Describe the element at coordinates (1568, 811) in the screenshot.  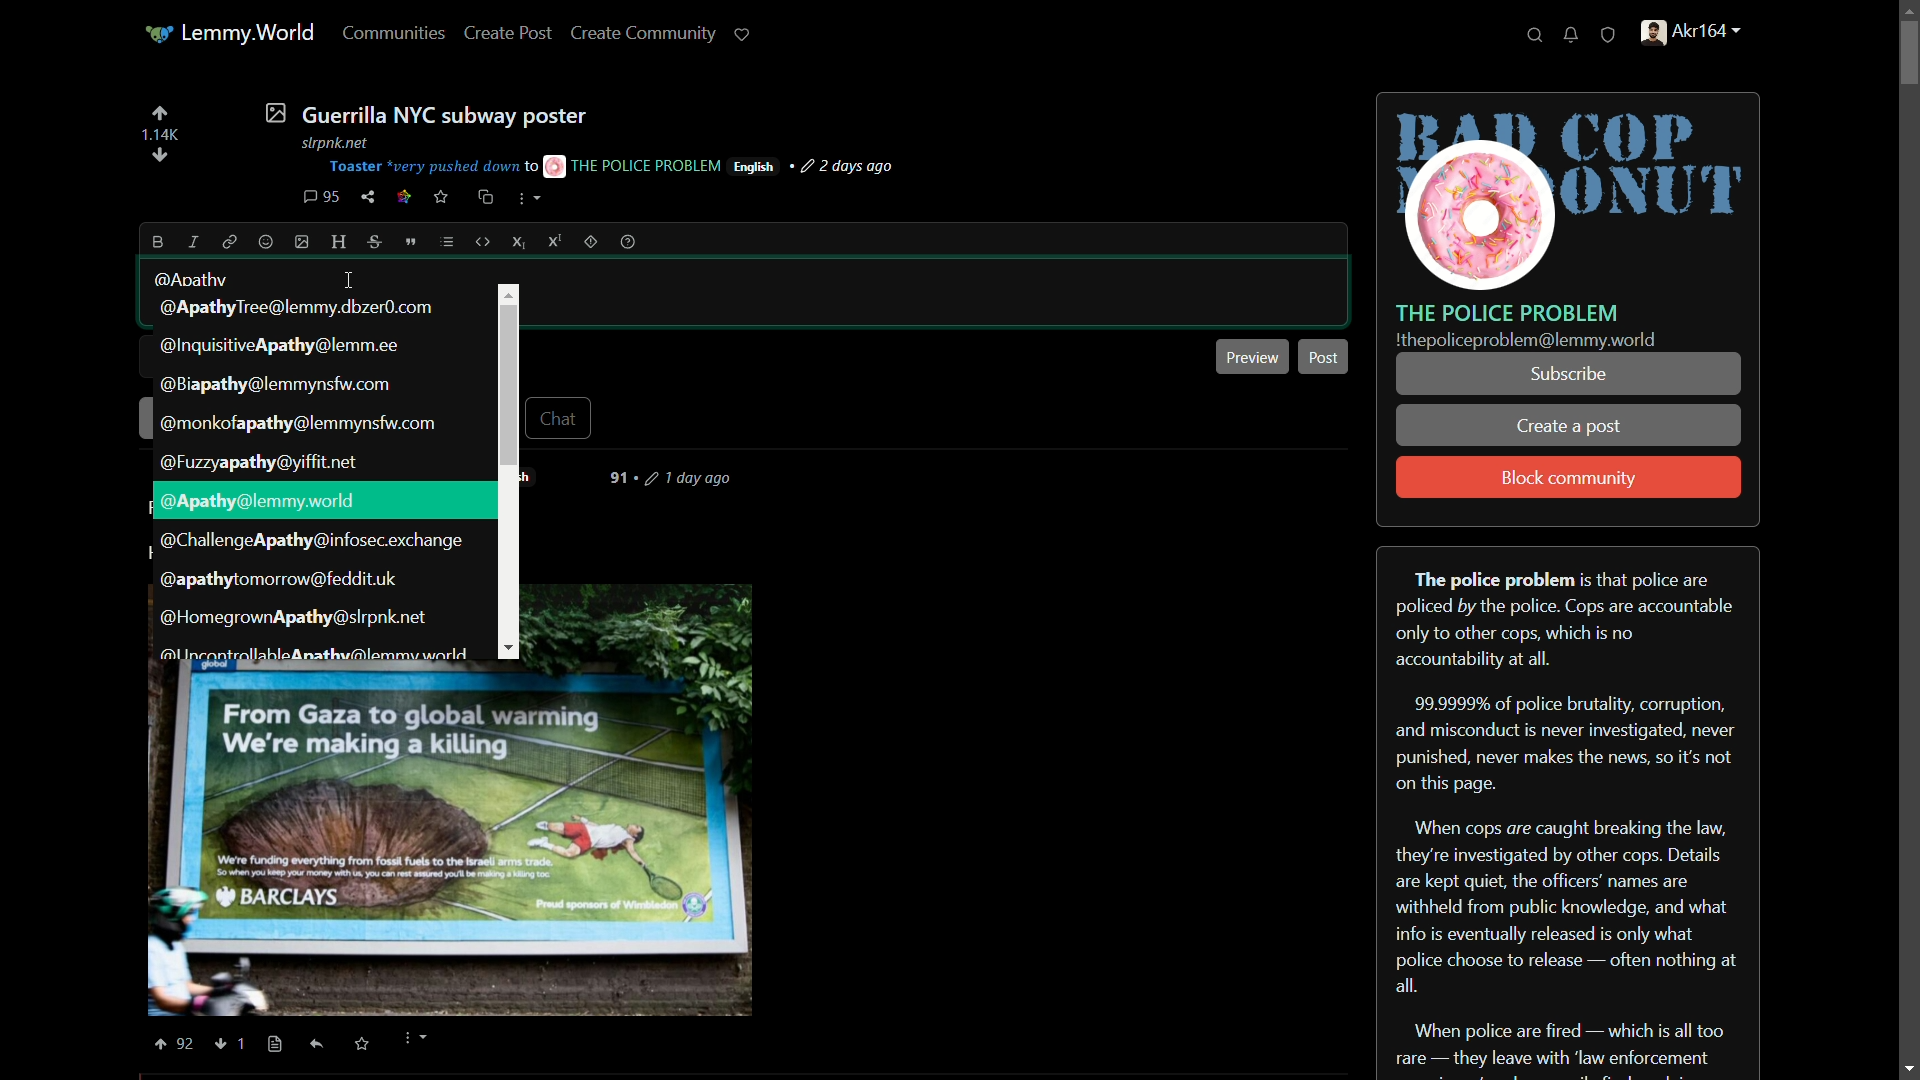
I see `about server` at that location.